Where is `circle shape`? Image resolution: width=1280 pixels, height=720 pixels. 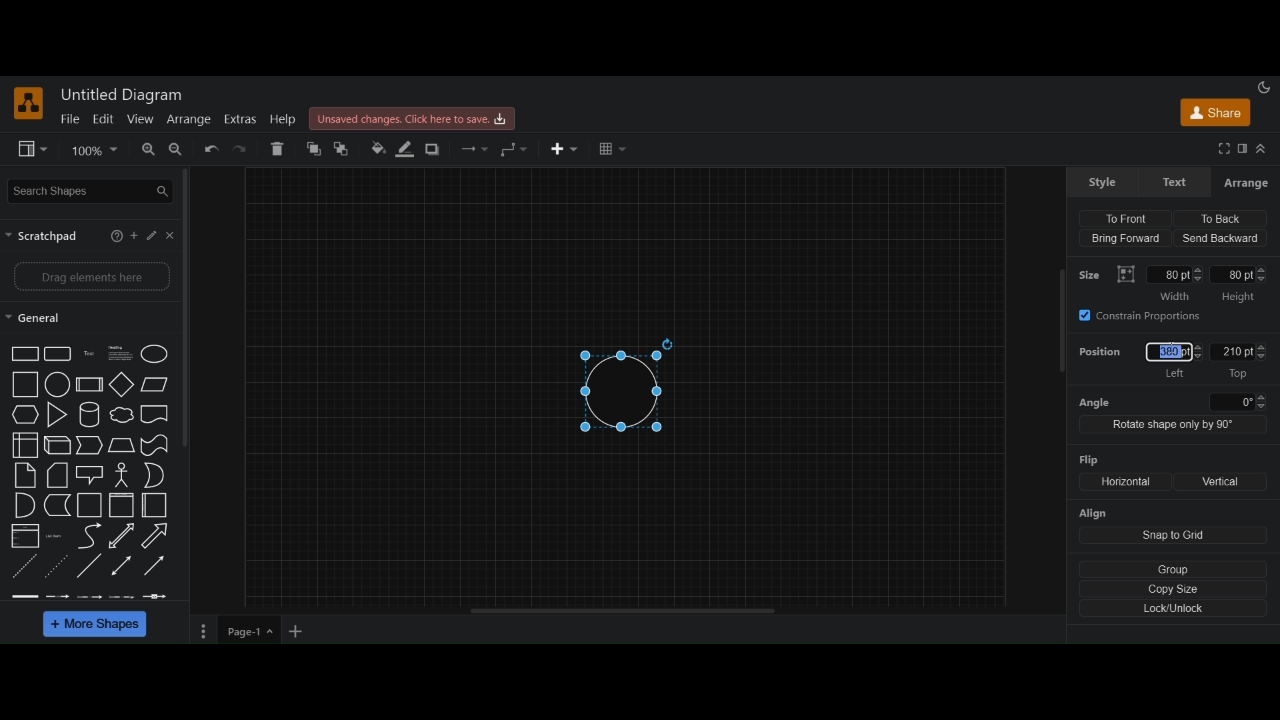 circle shape is located at coordinates (627, 387).